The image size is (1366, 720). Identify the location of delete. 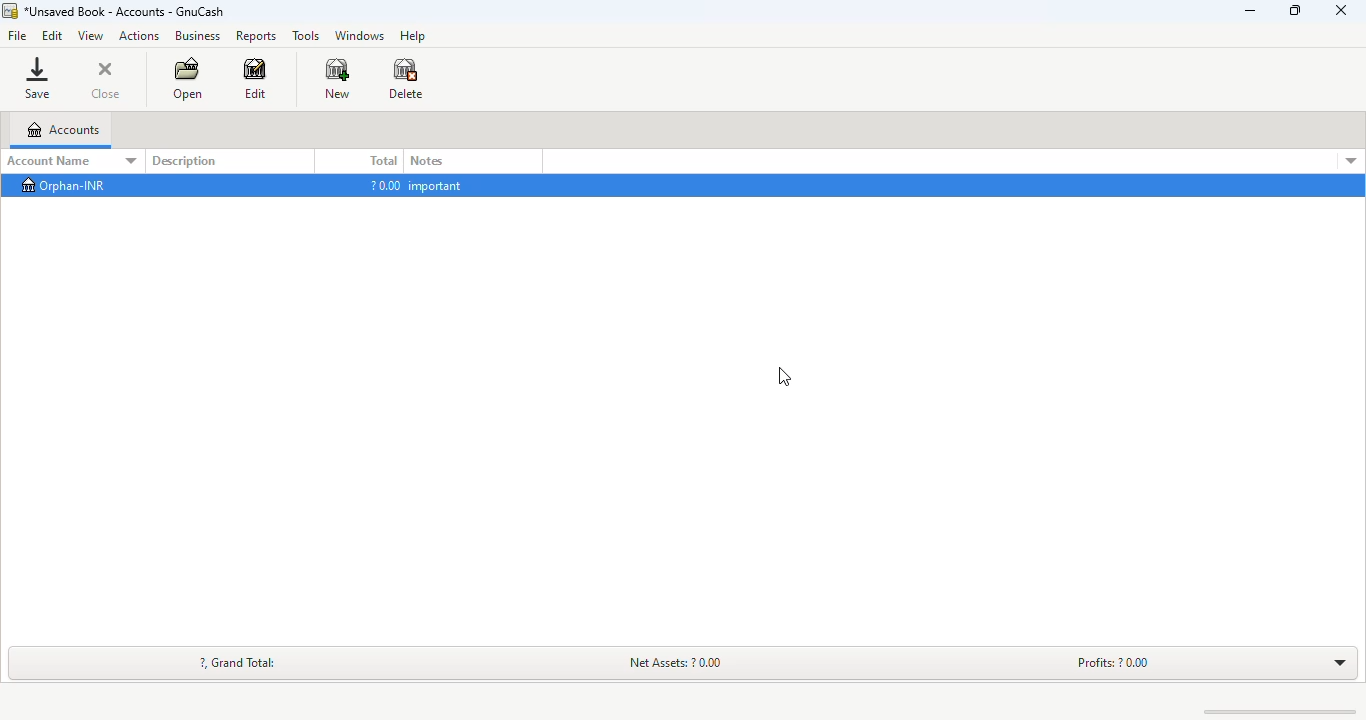
(406, 78).